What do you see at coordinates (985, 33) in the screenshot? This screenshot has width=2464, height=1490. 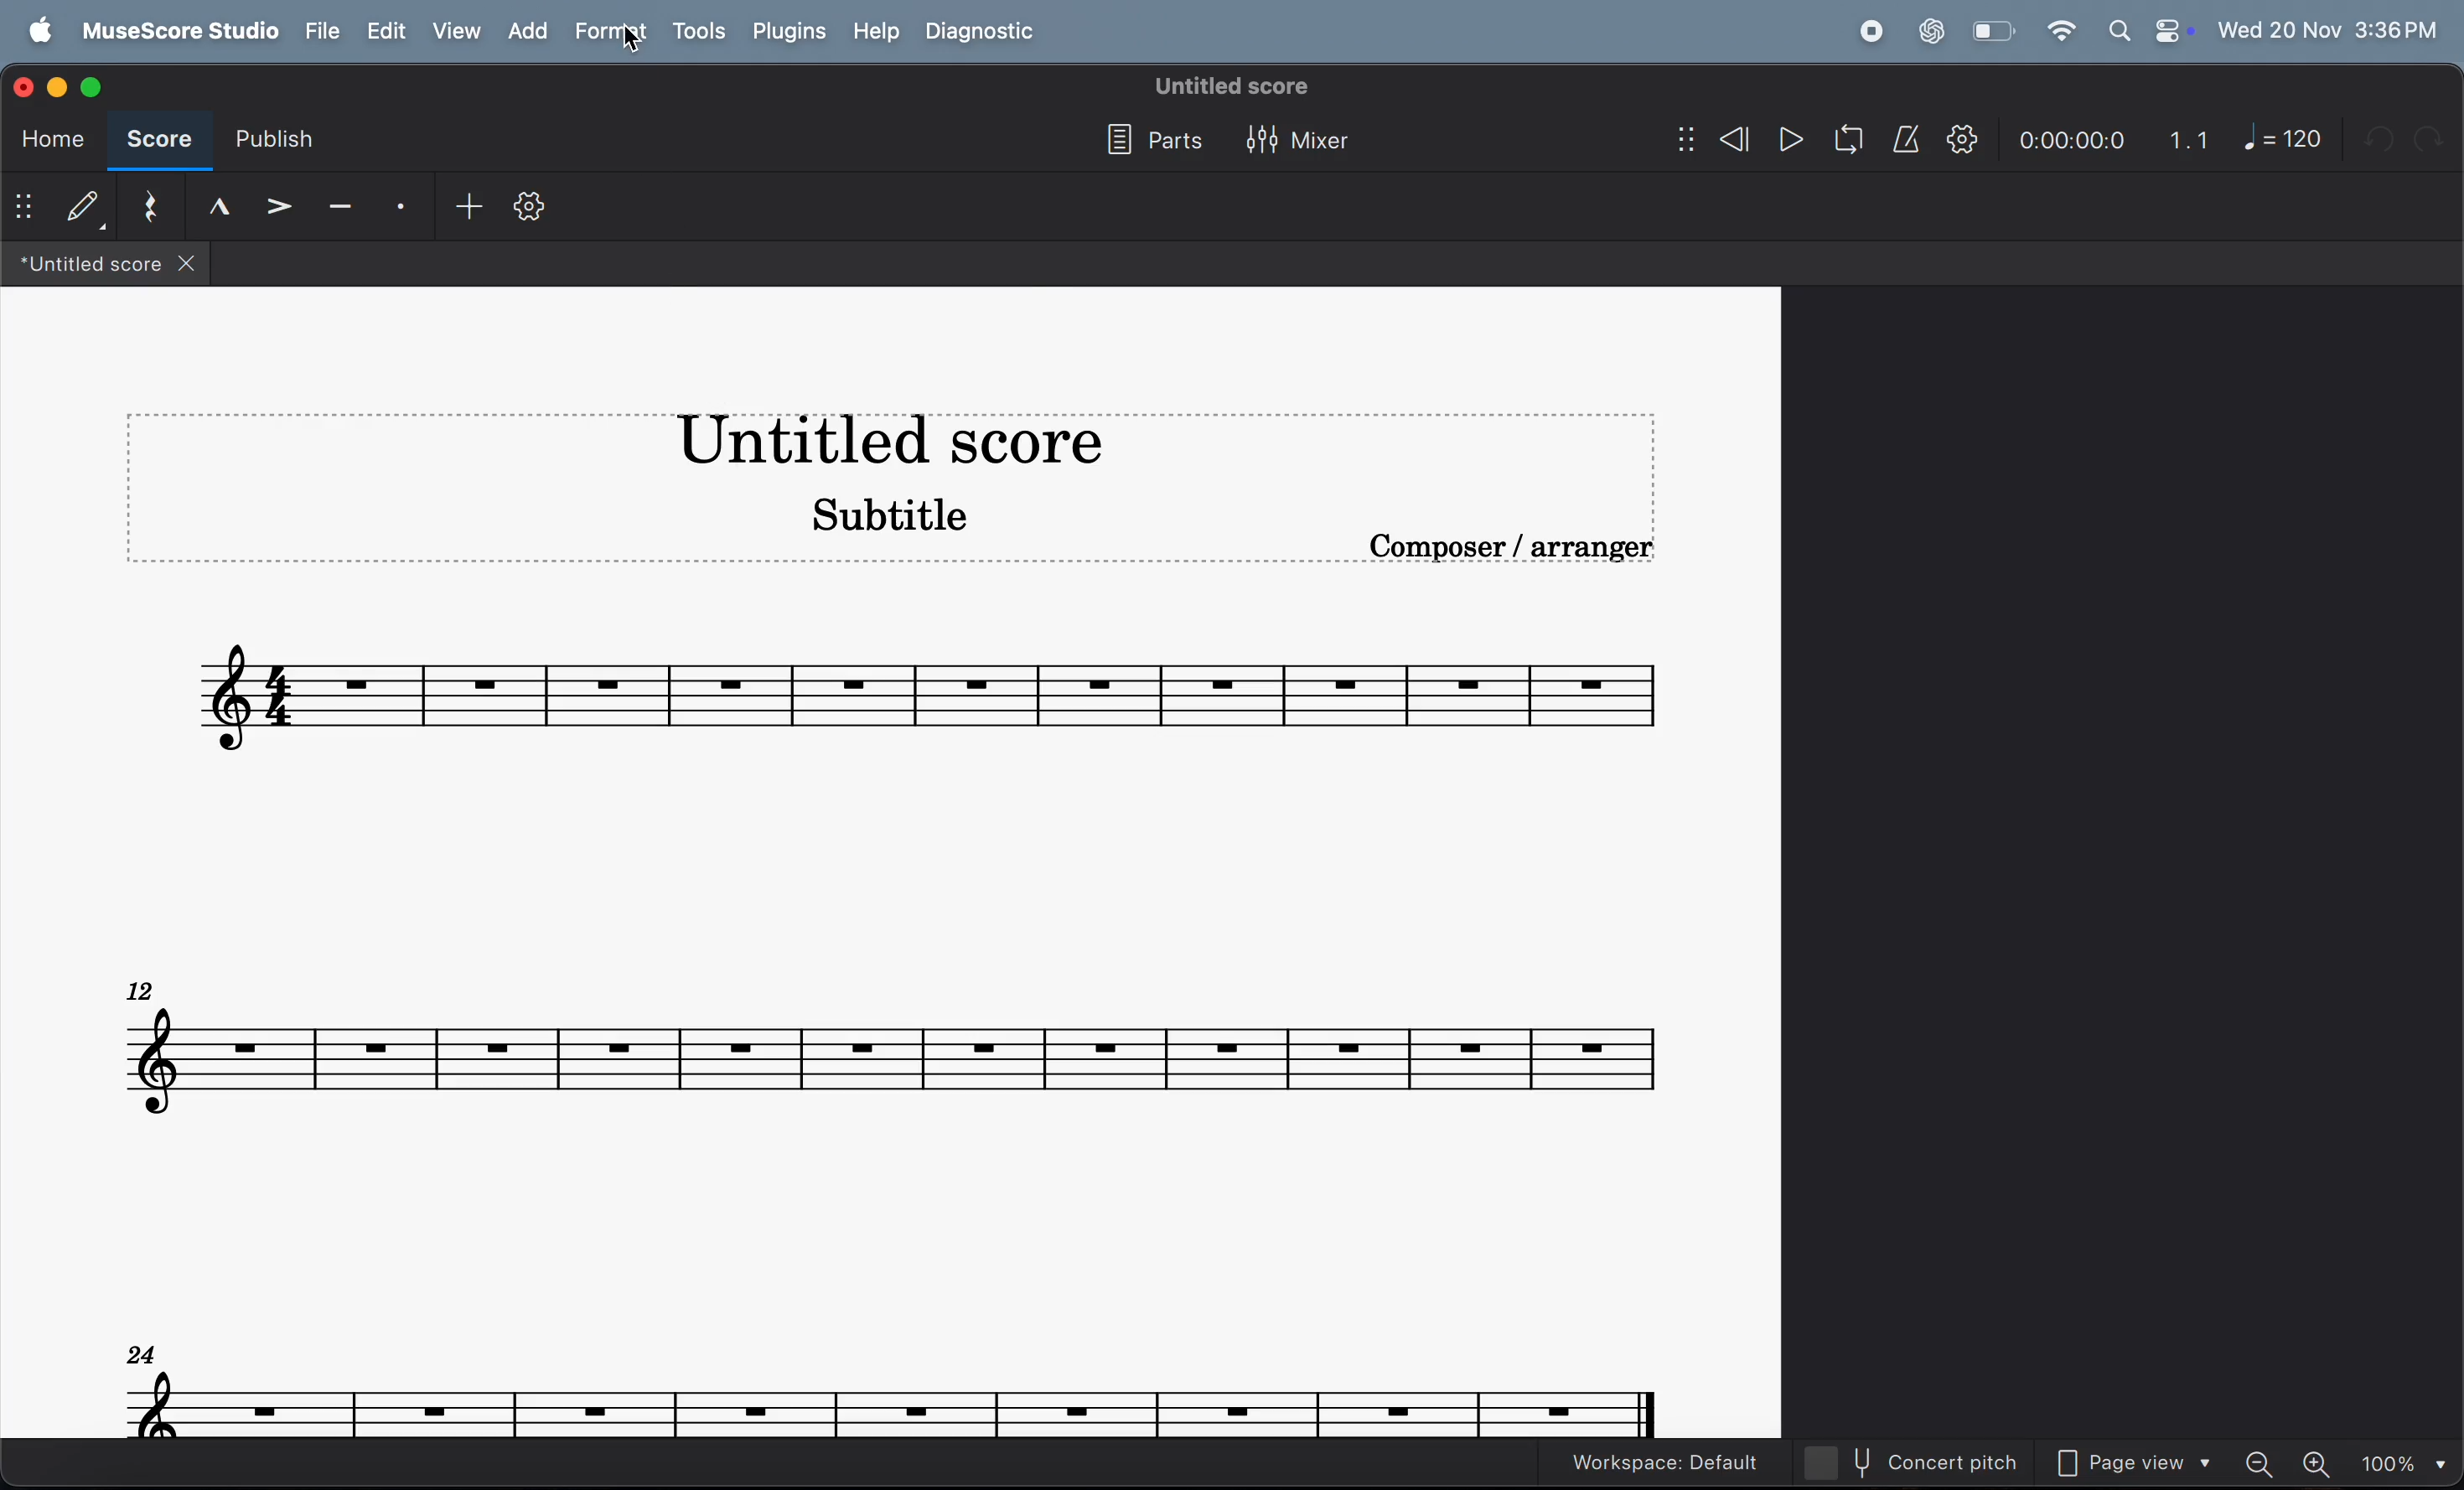 I see `diagnostics` at bounding box center [985, 33].